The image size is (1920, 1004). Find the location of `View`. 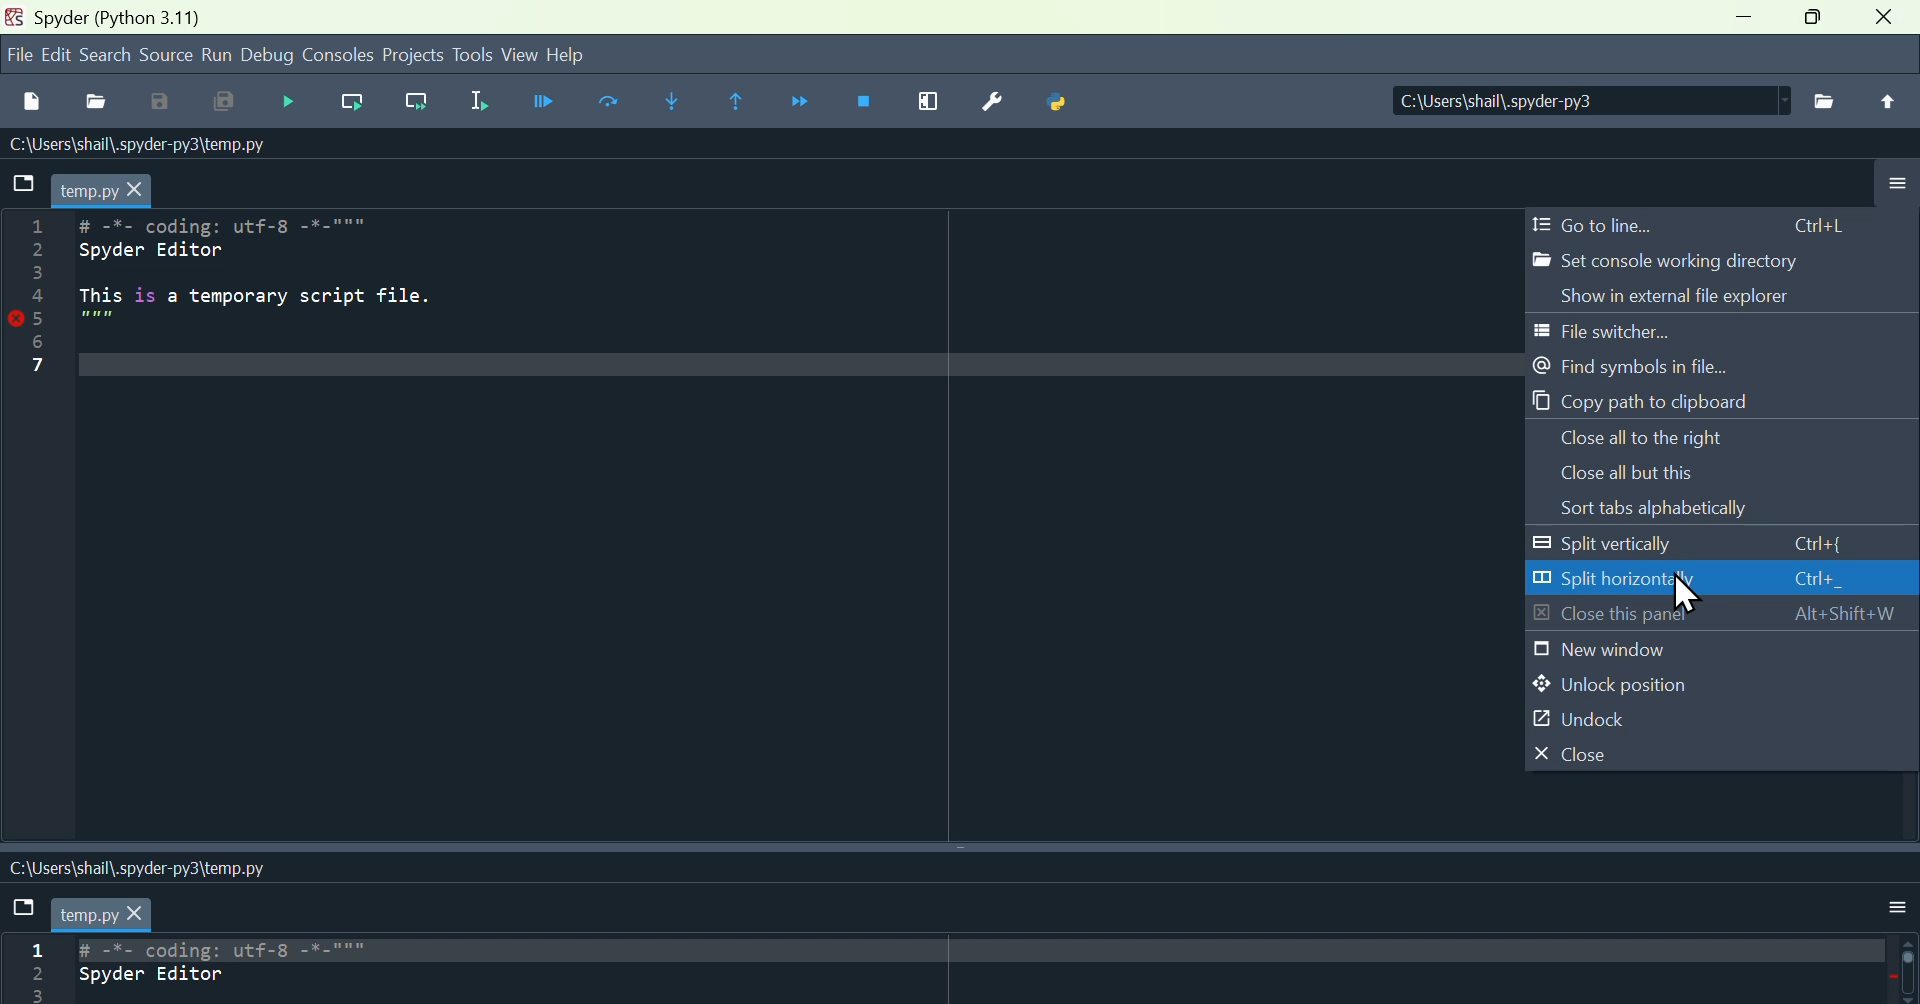

View is located at coordinates (517, 56).